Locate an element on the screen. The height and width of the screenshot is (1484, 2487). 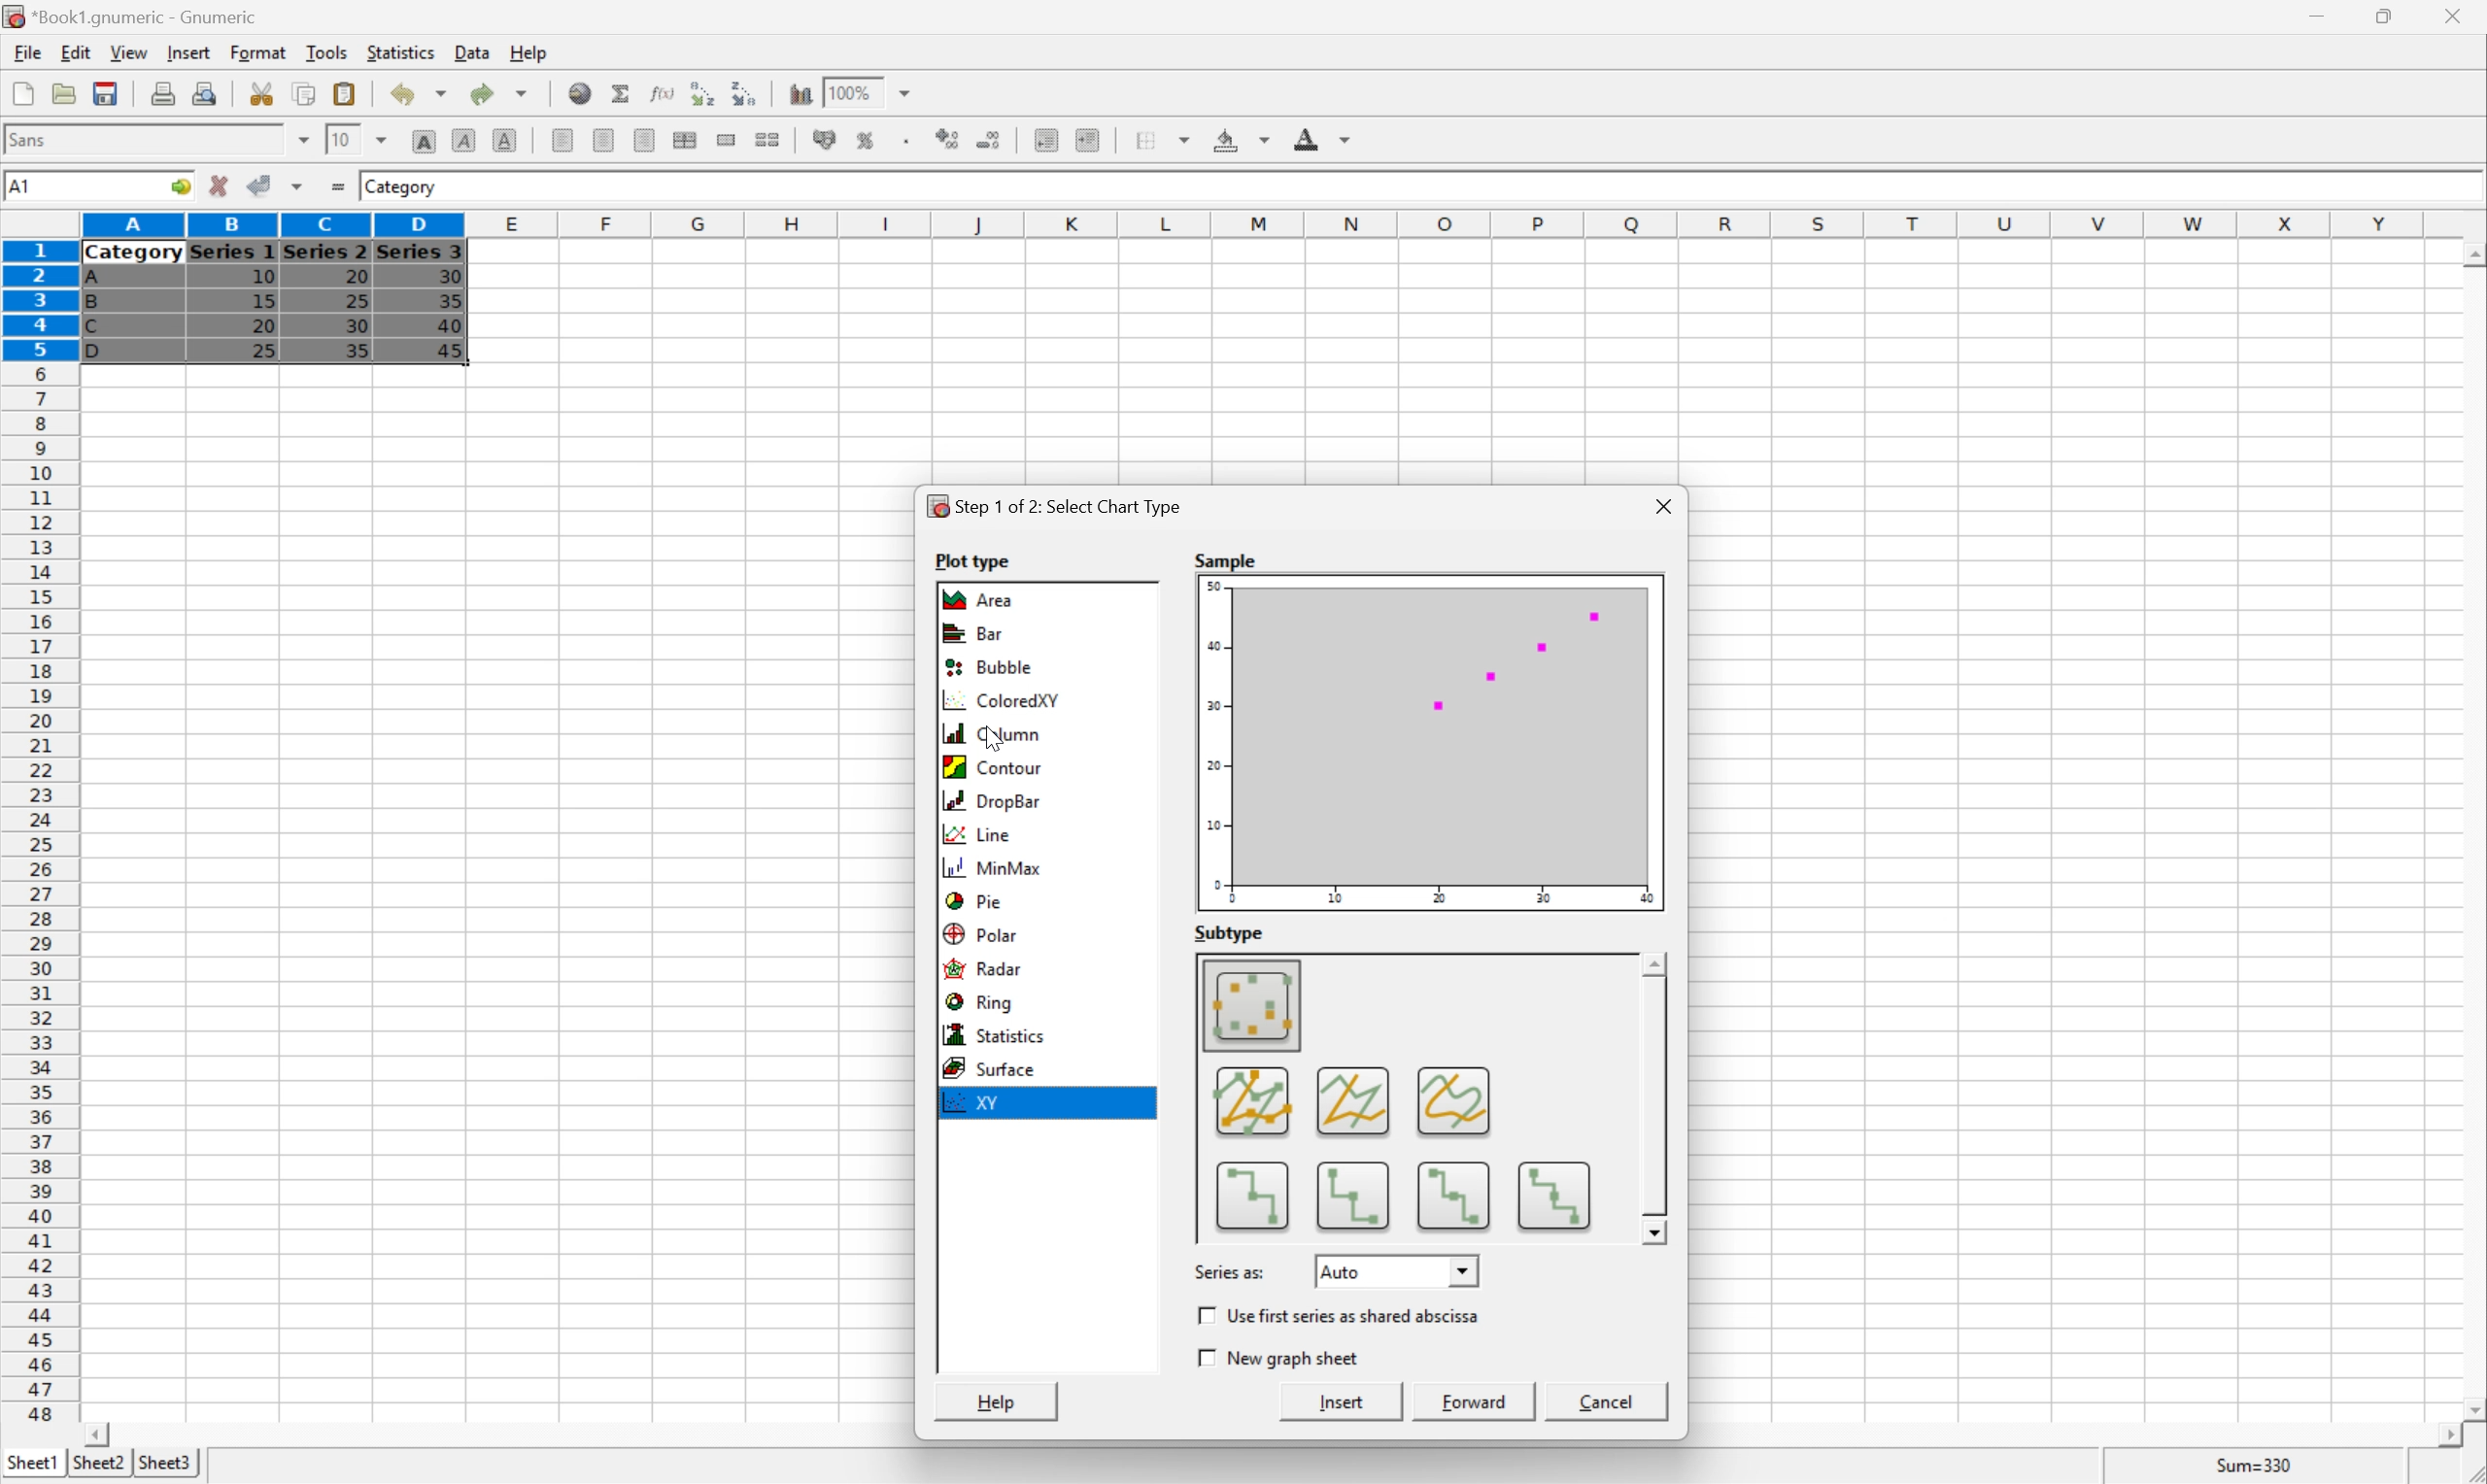
Plot type is located at coordinates (977, 559).